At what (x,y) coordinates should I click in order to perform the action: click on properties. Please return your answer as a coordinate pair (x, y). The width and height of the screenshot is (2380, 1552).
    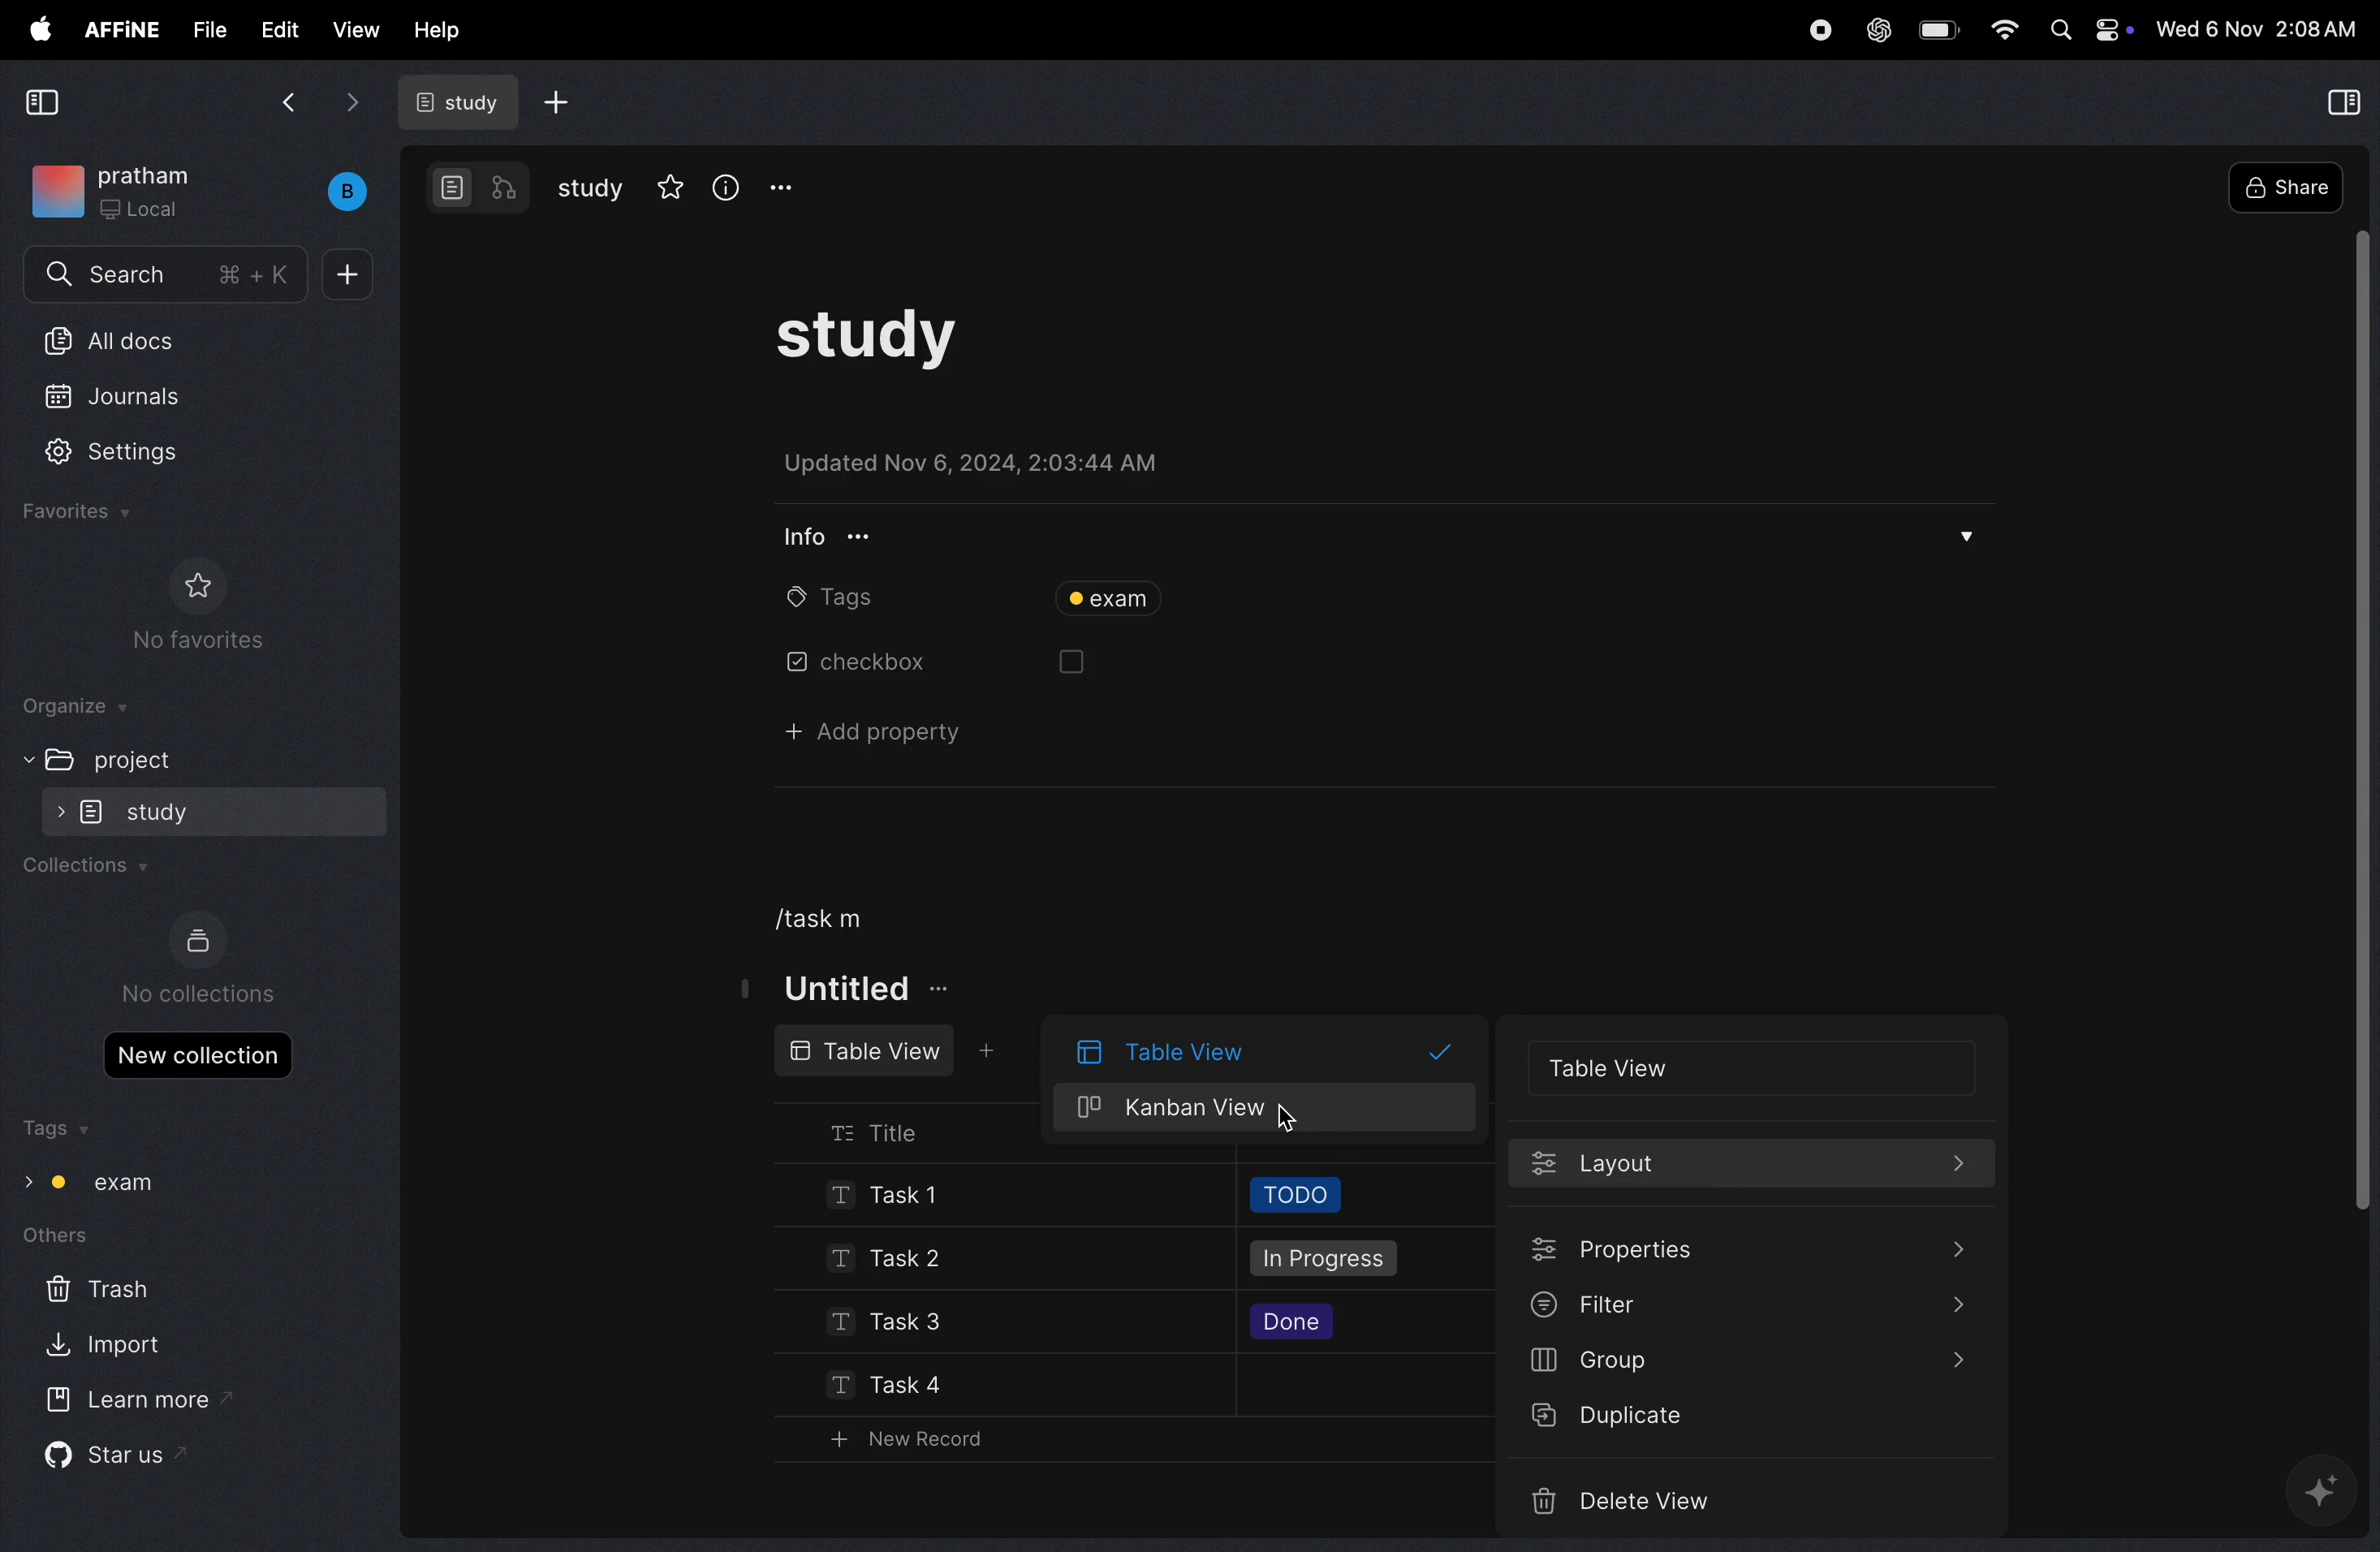
    Looking at the image, I should click on (1747, 1248).